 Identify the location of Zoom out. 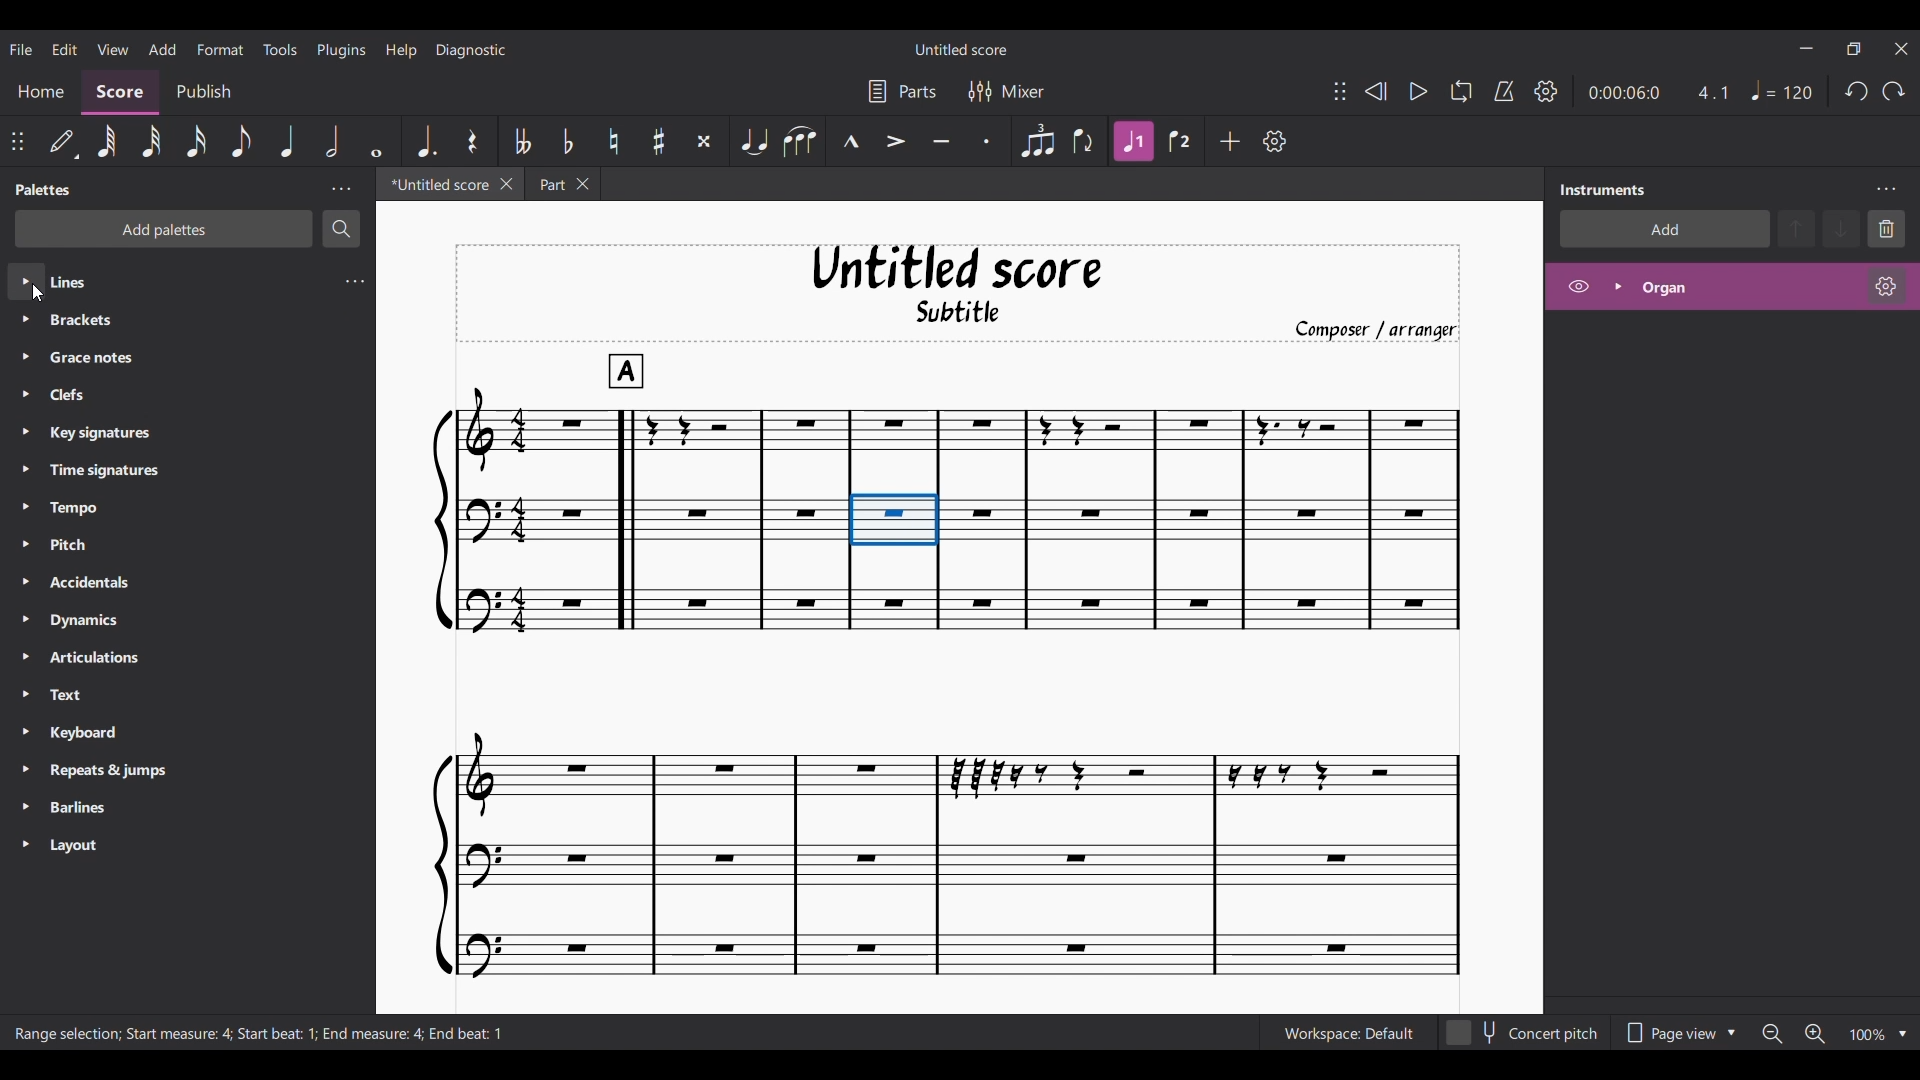
(1772, 1034).